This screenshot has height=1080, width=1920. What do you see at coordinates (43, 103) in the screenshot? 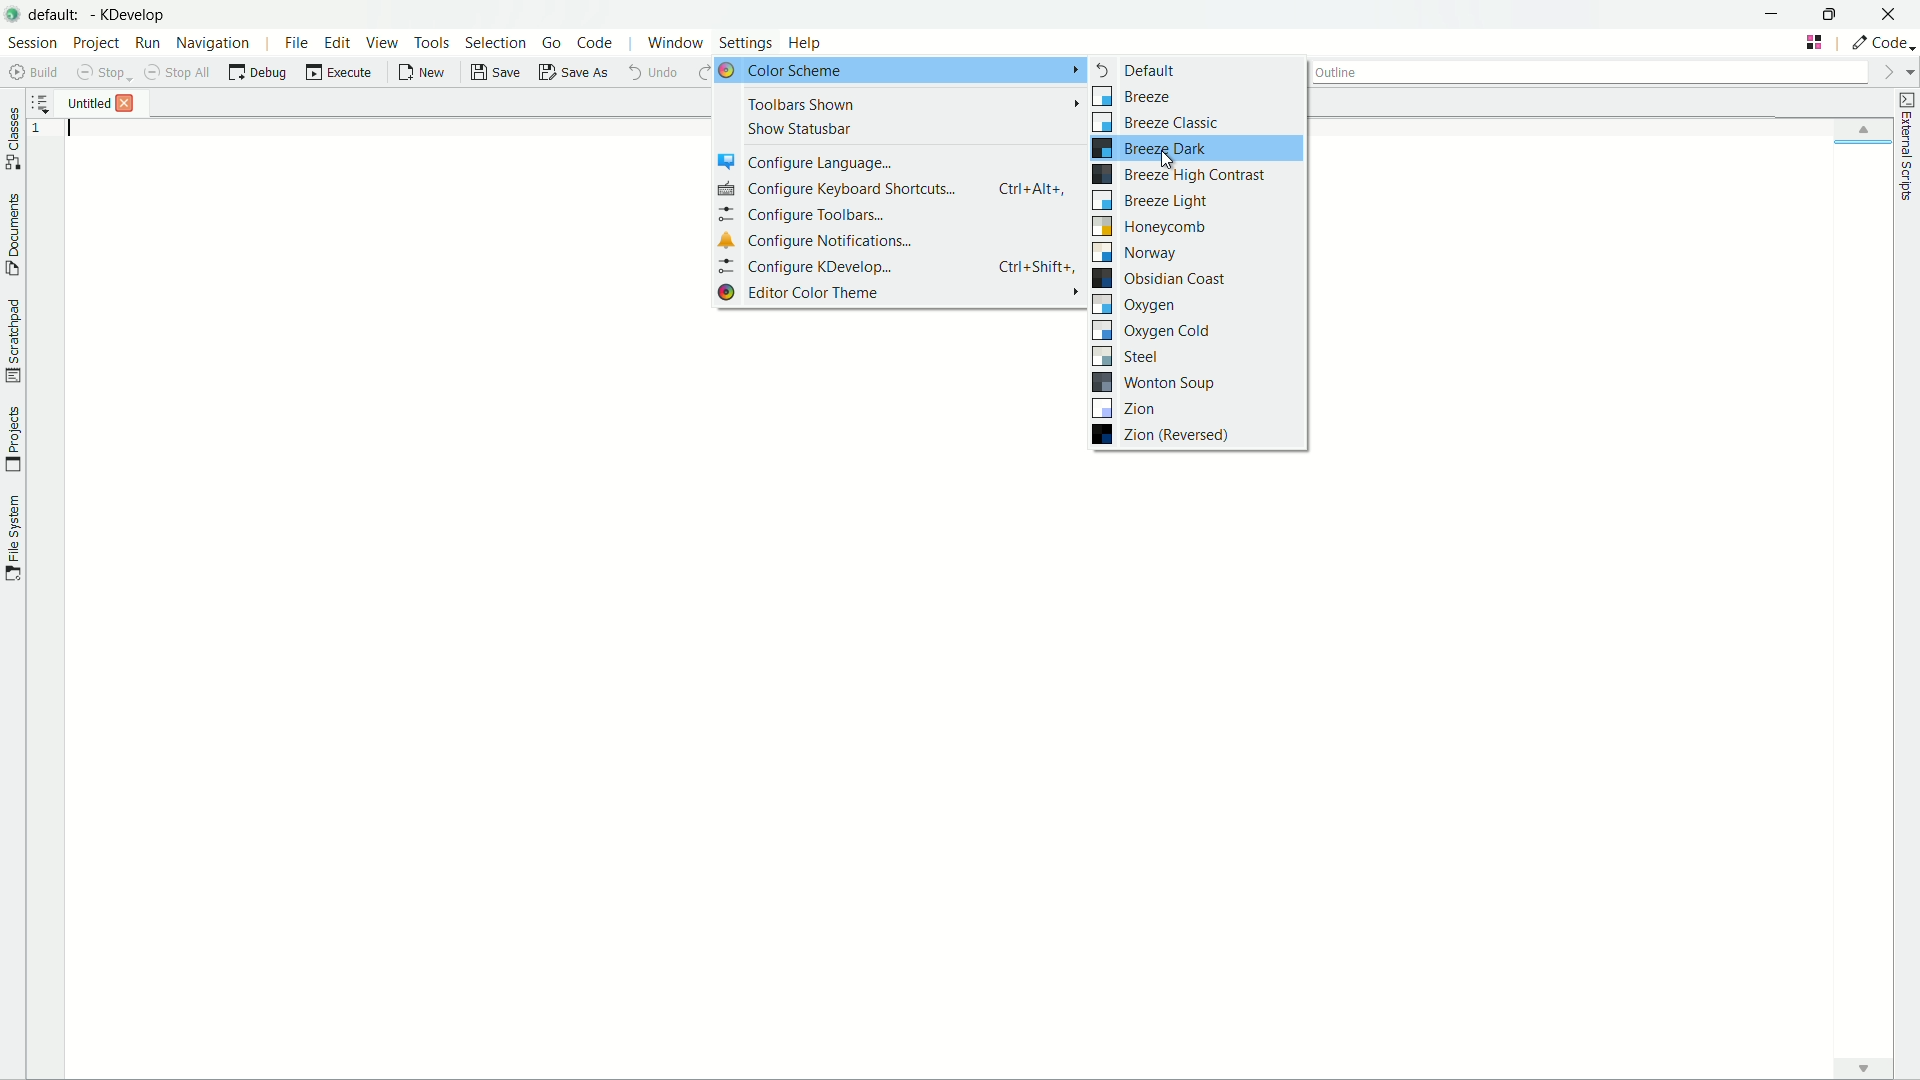
I see `show sorted list of opened documents` at bounding box center [43, 103].